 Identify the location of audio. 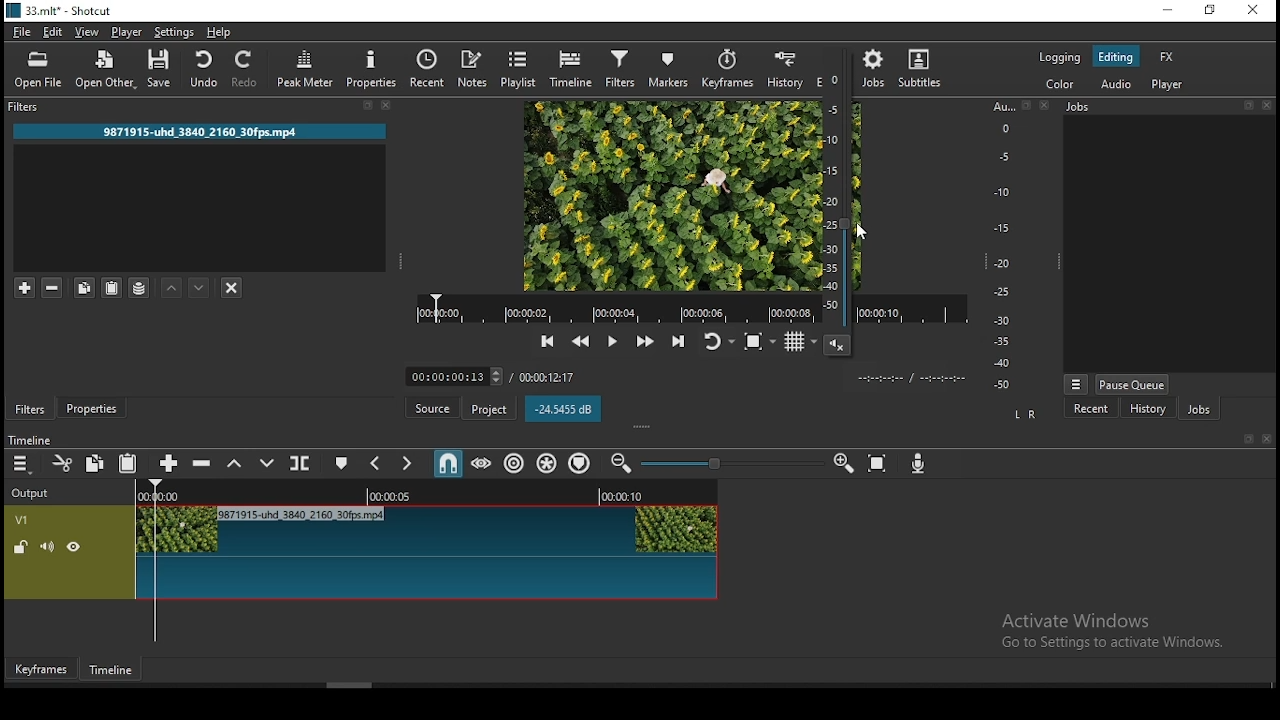
(1116, 81).